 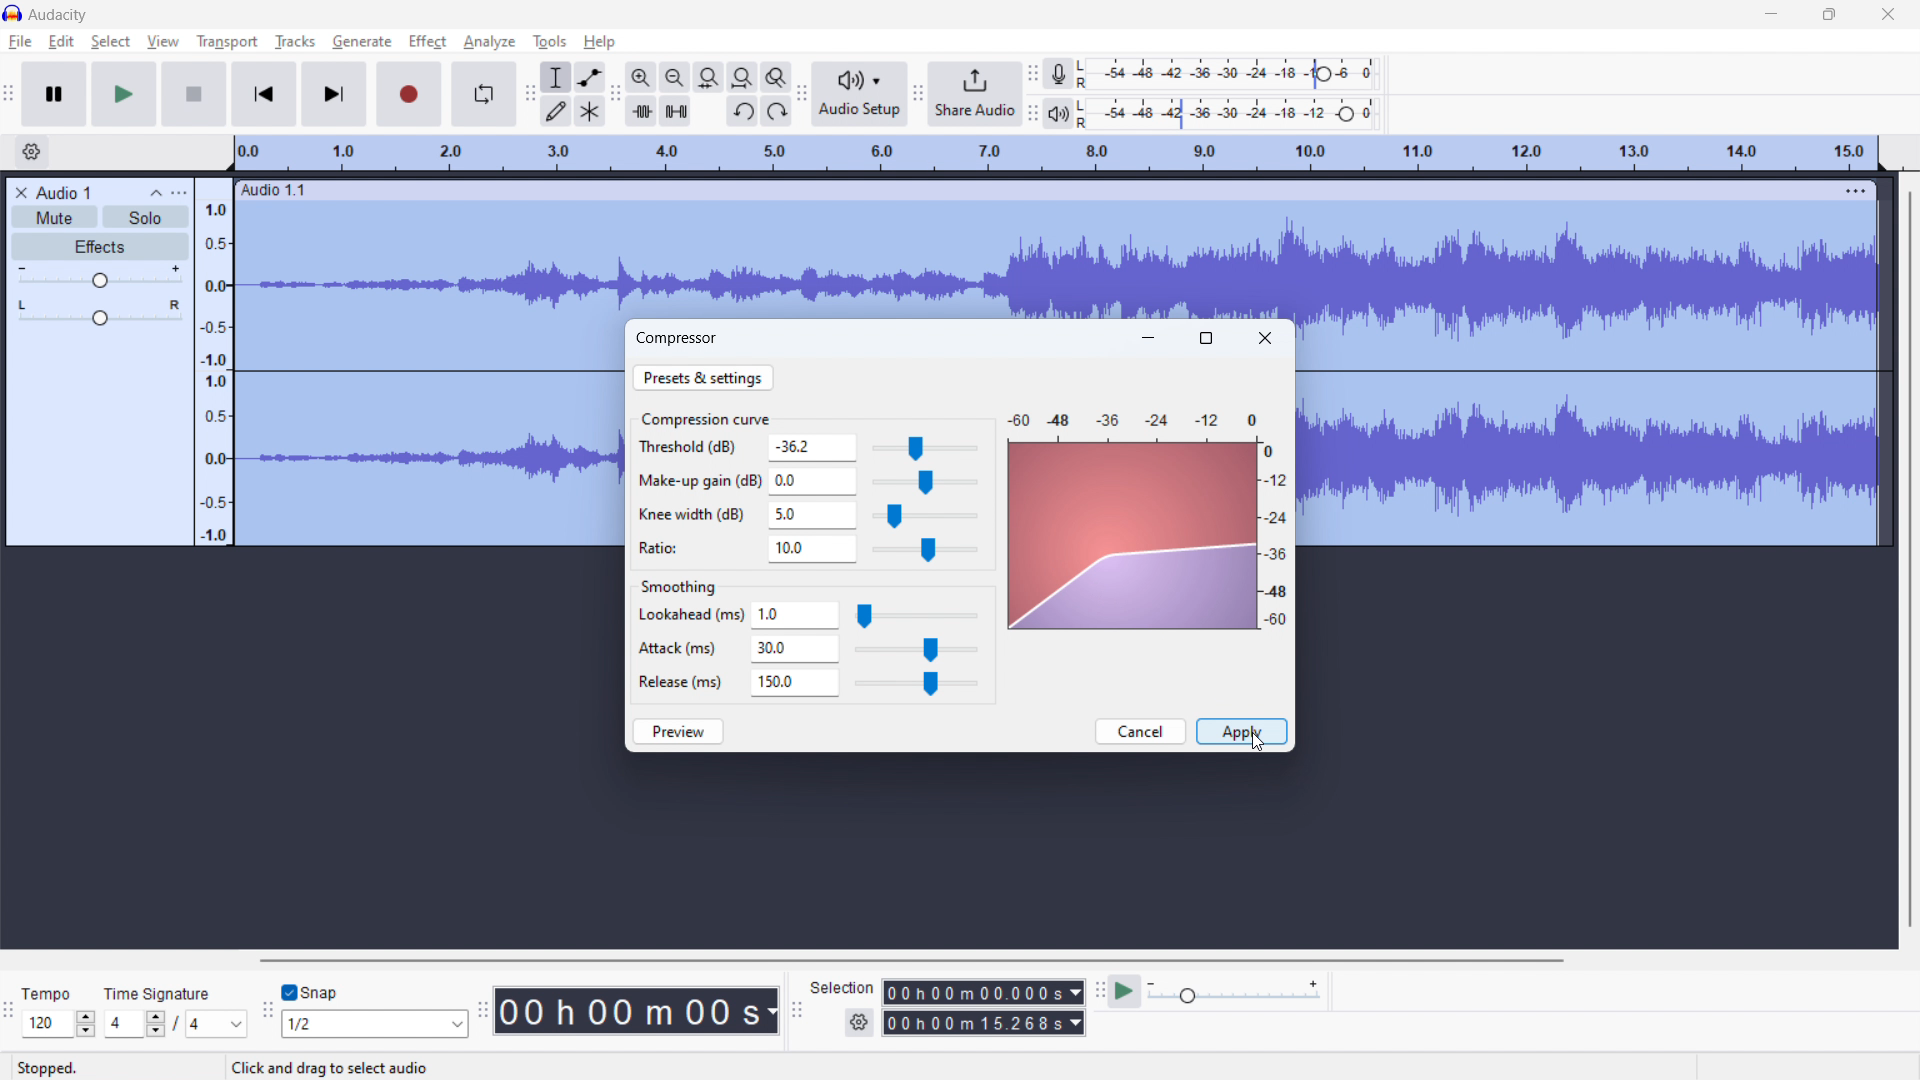 What do you see at coordinates (557, 112) in the screenshot?
I see `draw tool` at bounding box center [557, 112].